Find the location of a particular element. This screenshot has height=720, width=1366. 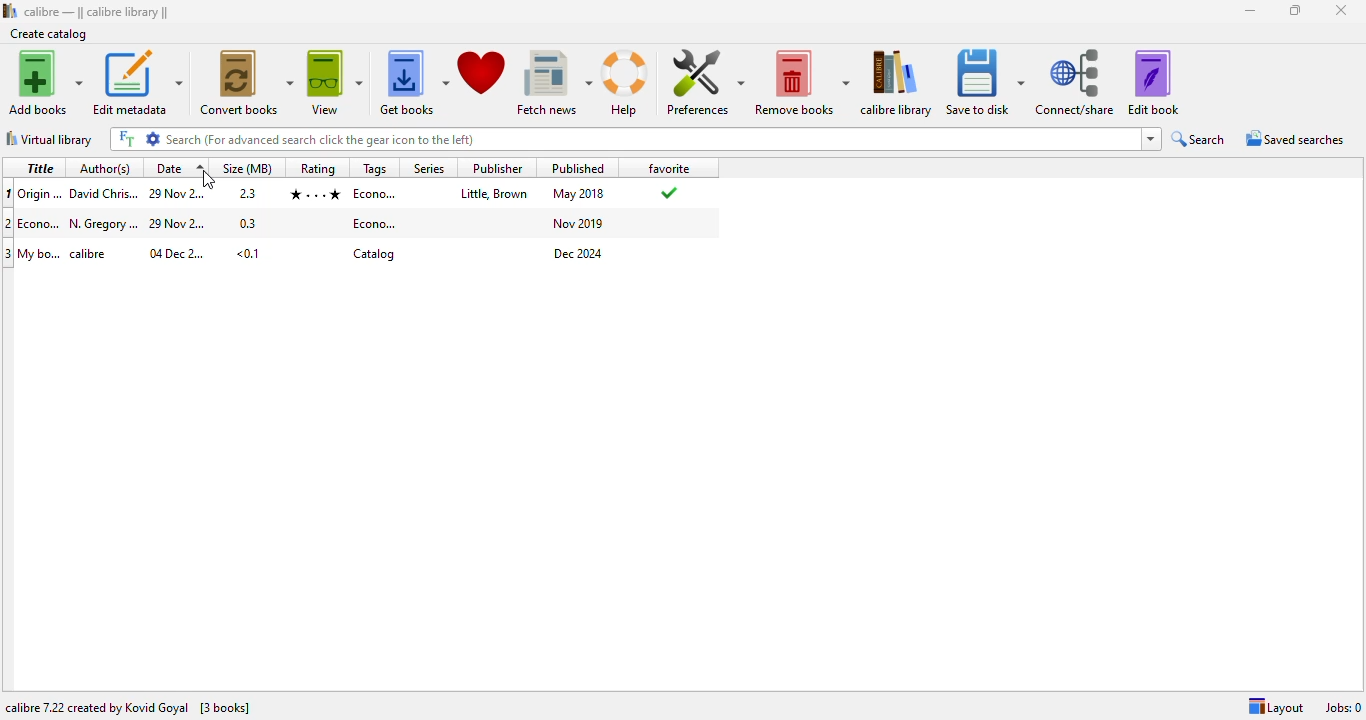

size in mbs is located at coordinates (249, 222).